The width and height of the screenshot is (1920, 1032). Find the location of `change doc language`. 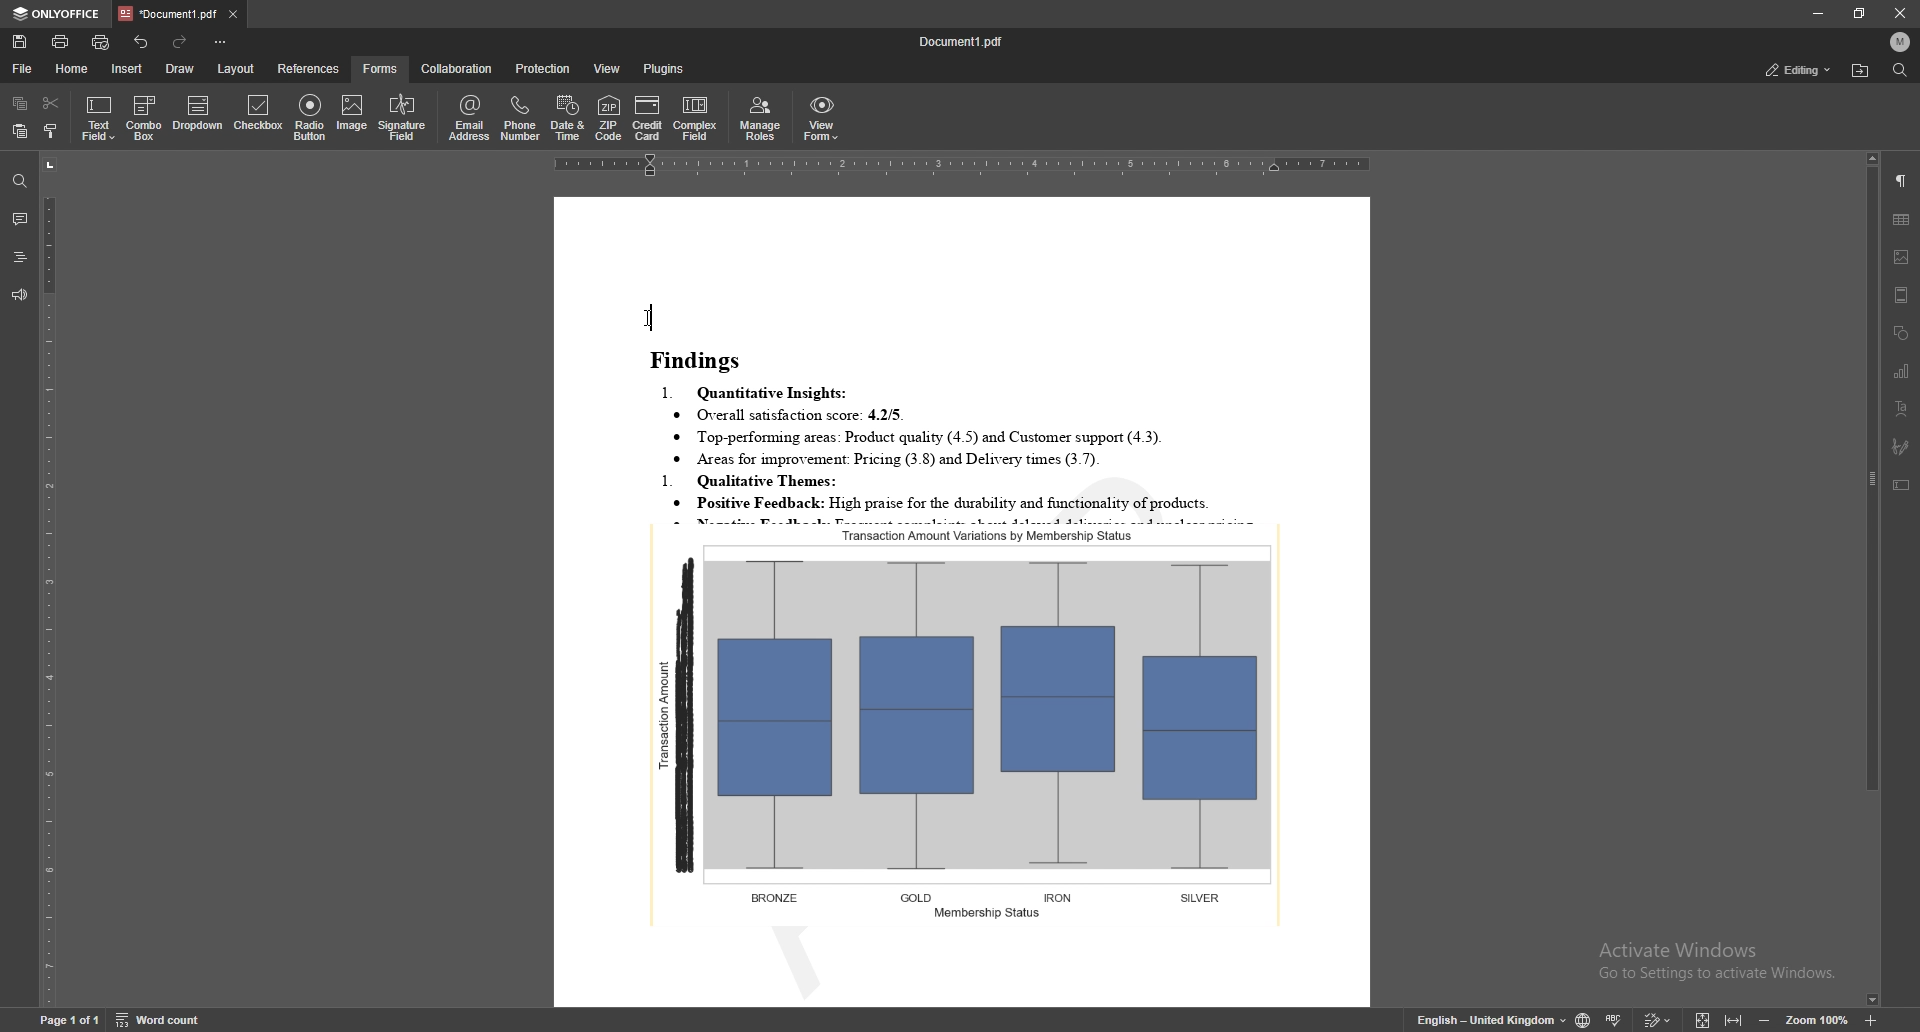

change doc language is located at coordinates (1582, 1019).